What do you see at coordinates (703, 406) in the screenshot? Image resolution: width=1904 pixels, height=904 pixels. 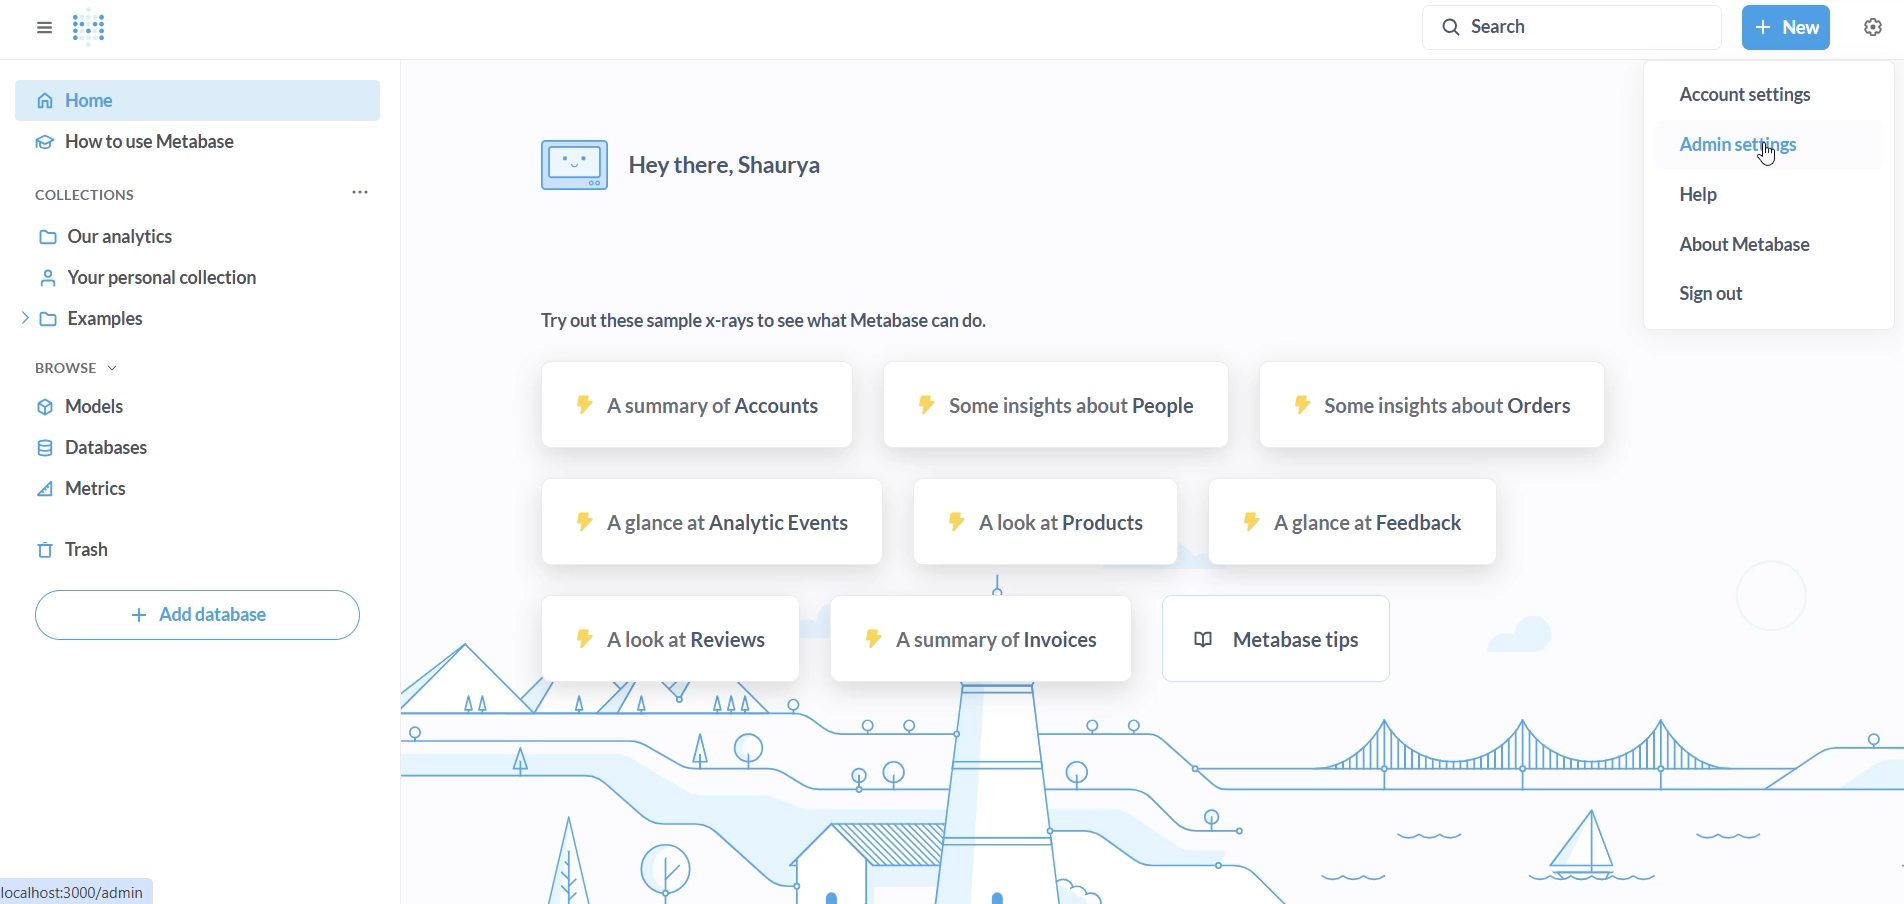 I see `% Asummary of Accounts` at bounding box center [703, 406].